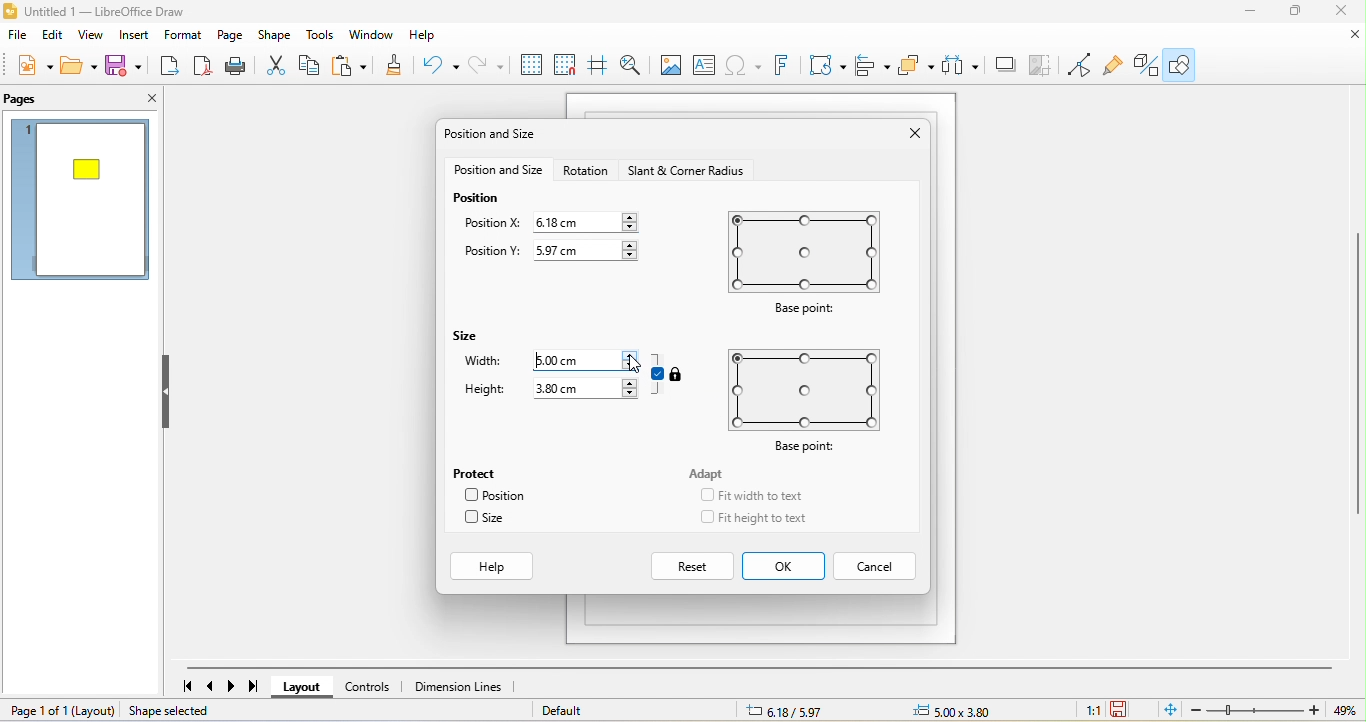  I want to click on tools, so click(321, 36).